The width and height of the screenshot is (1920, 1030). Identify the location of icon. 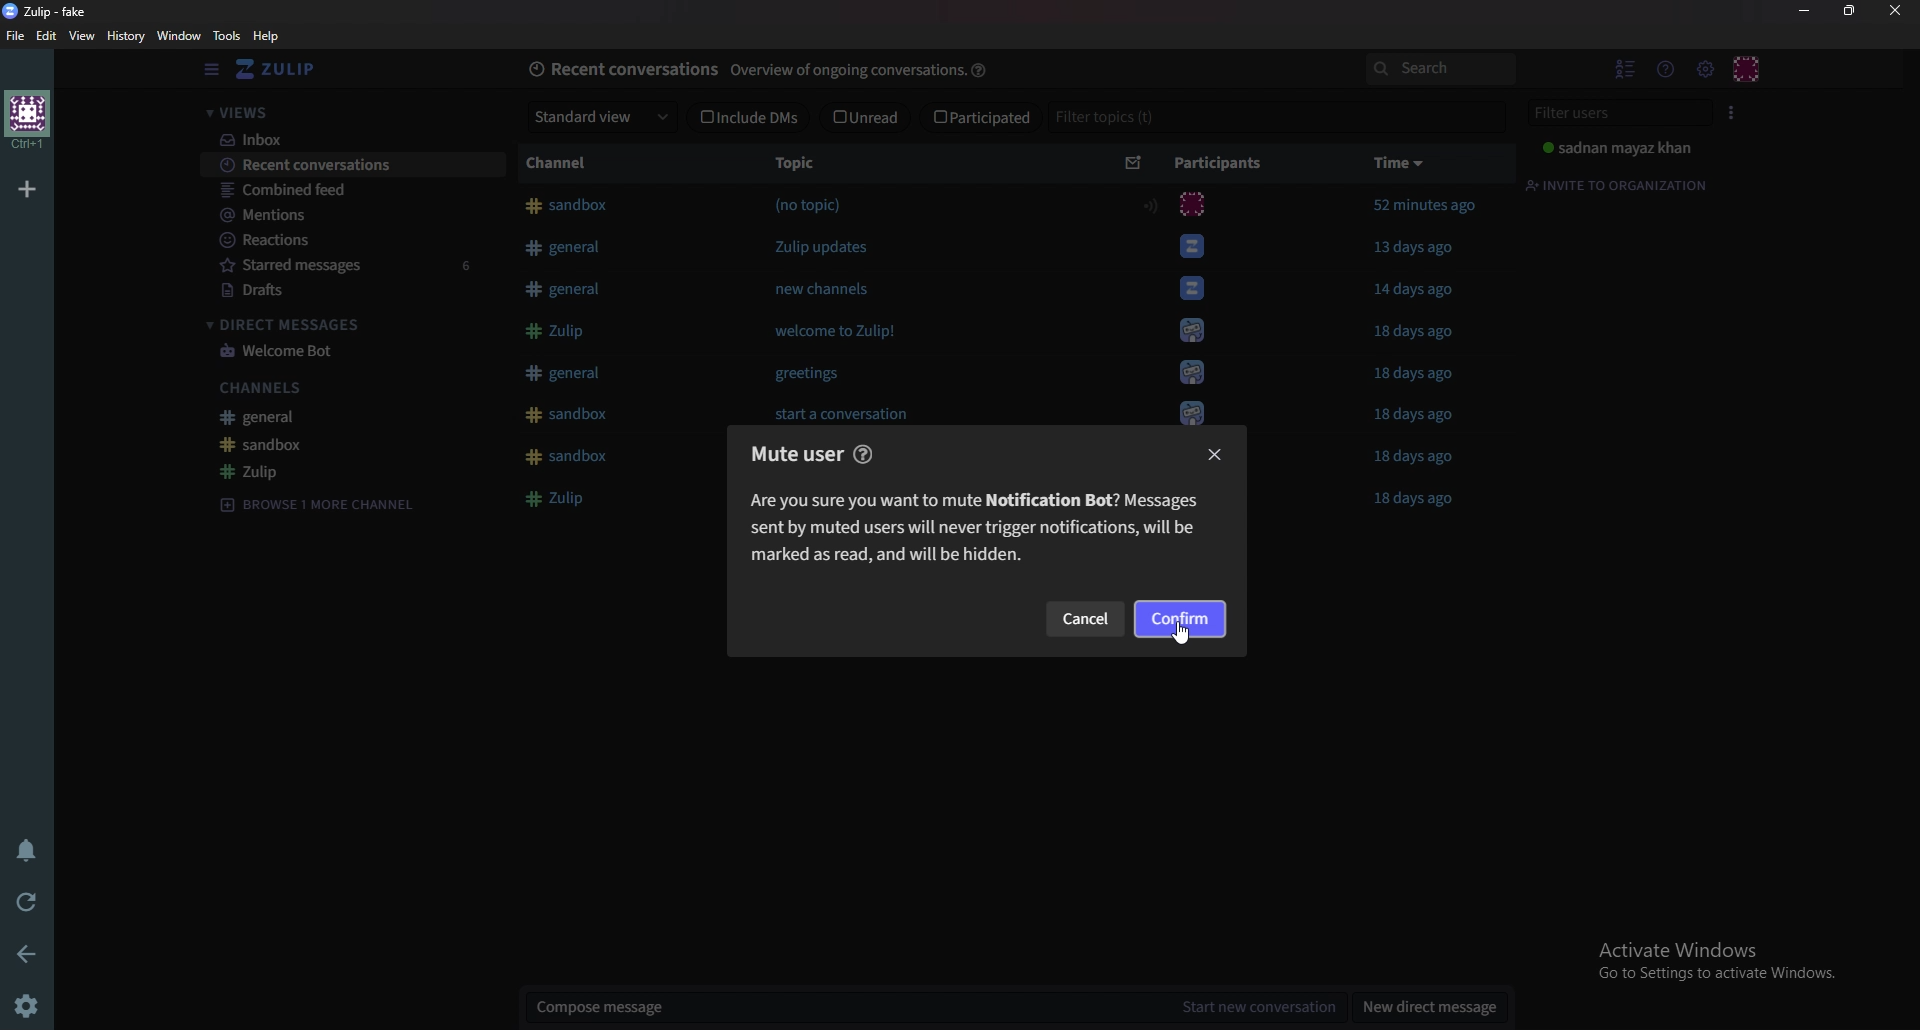
(1196, 292).